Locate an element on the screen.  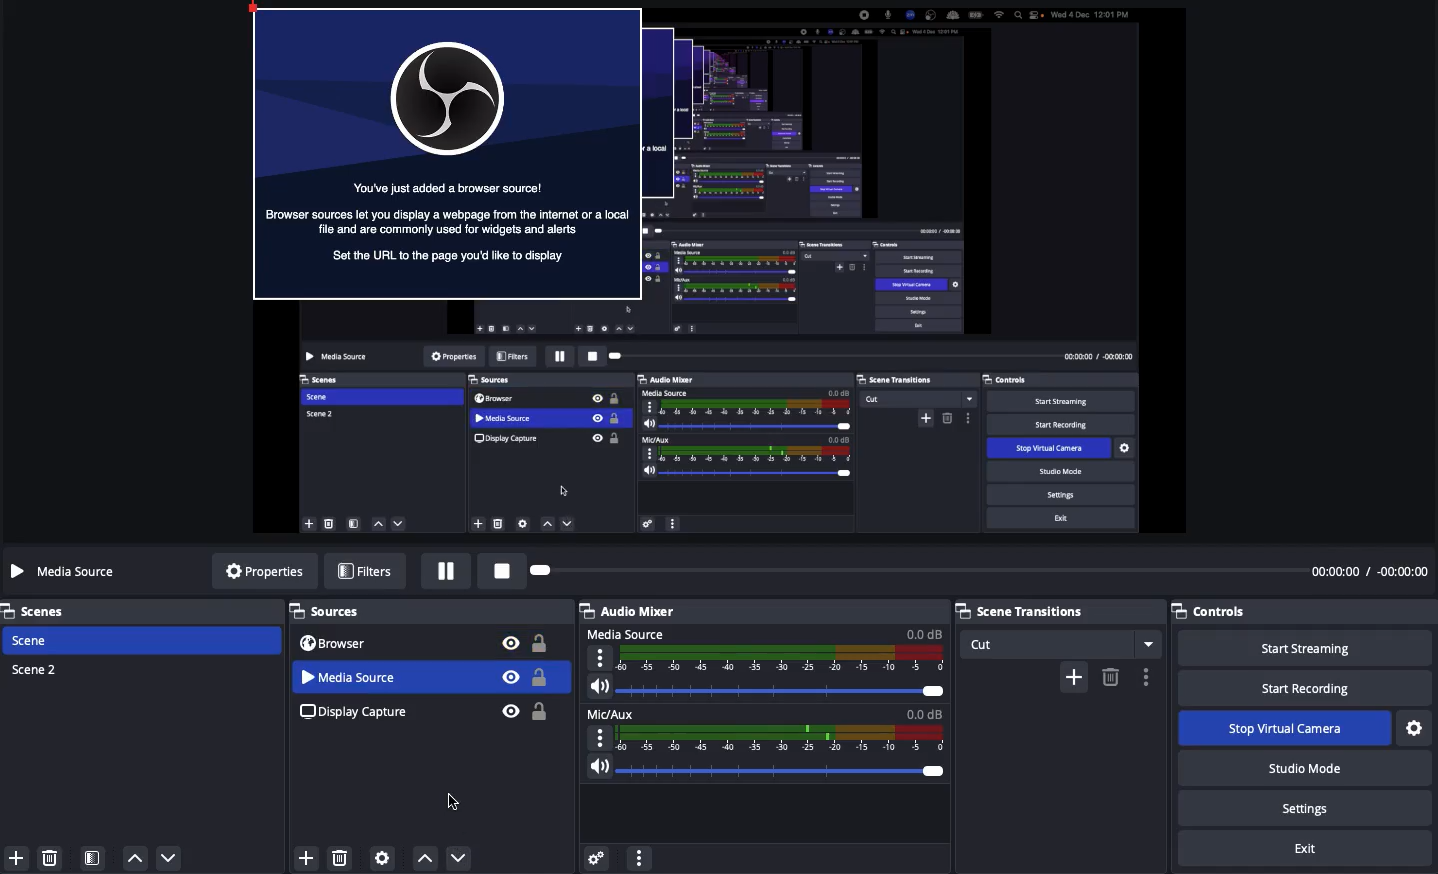
 move down is located at coordinates (169, 856).